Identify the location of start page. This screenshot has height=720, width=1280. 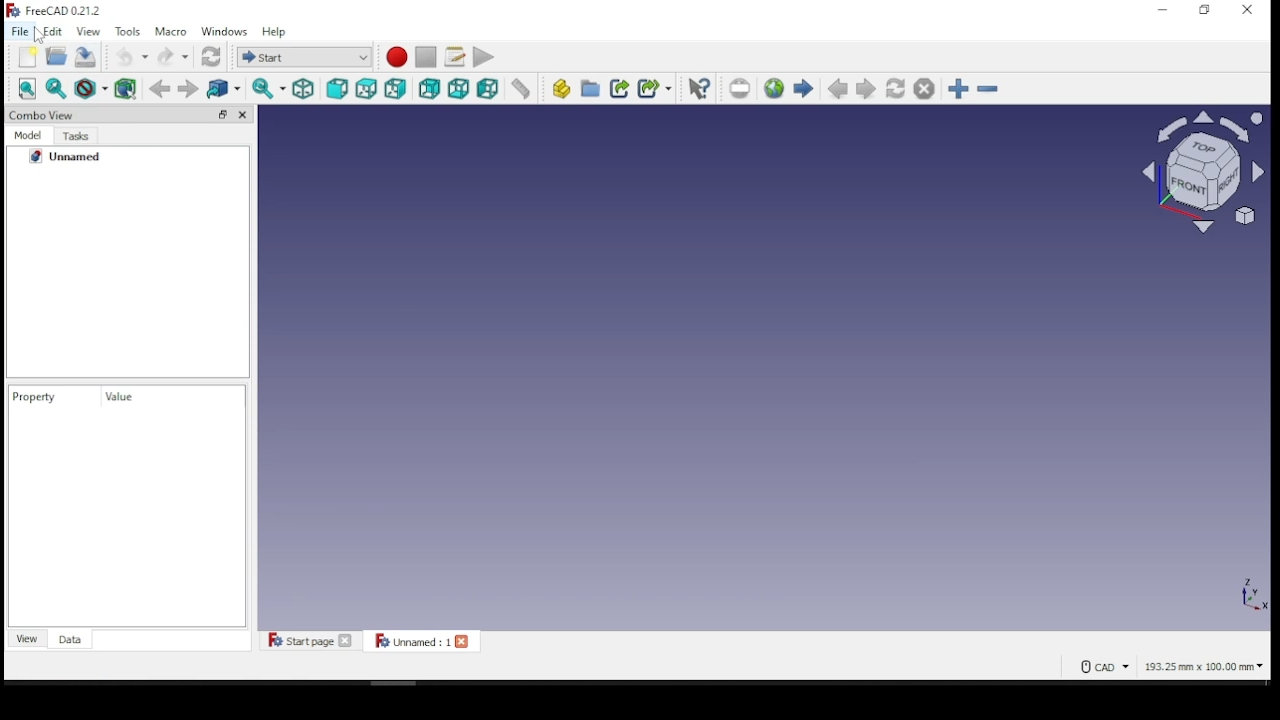
(310, 642).